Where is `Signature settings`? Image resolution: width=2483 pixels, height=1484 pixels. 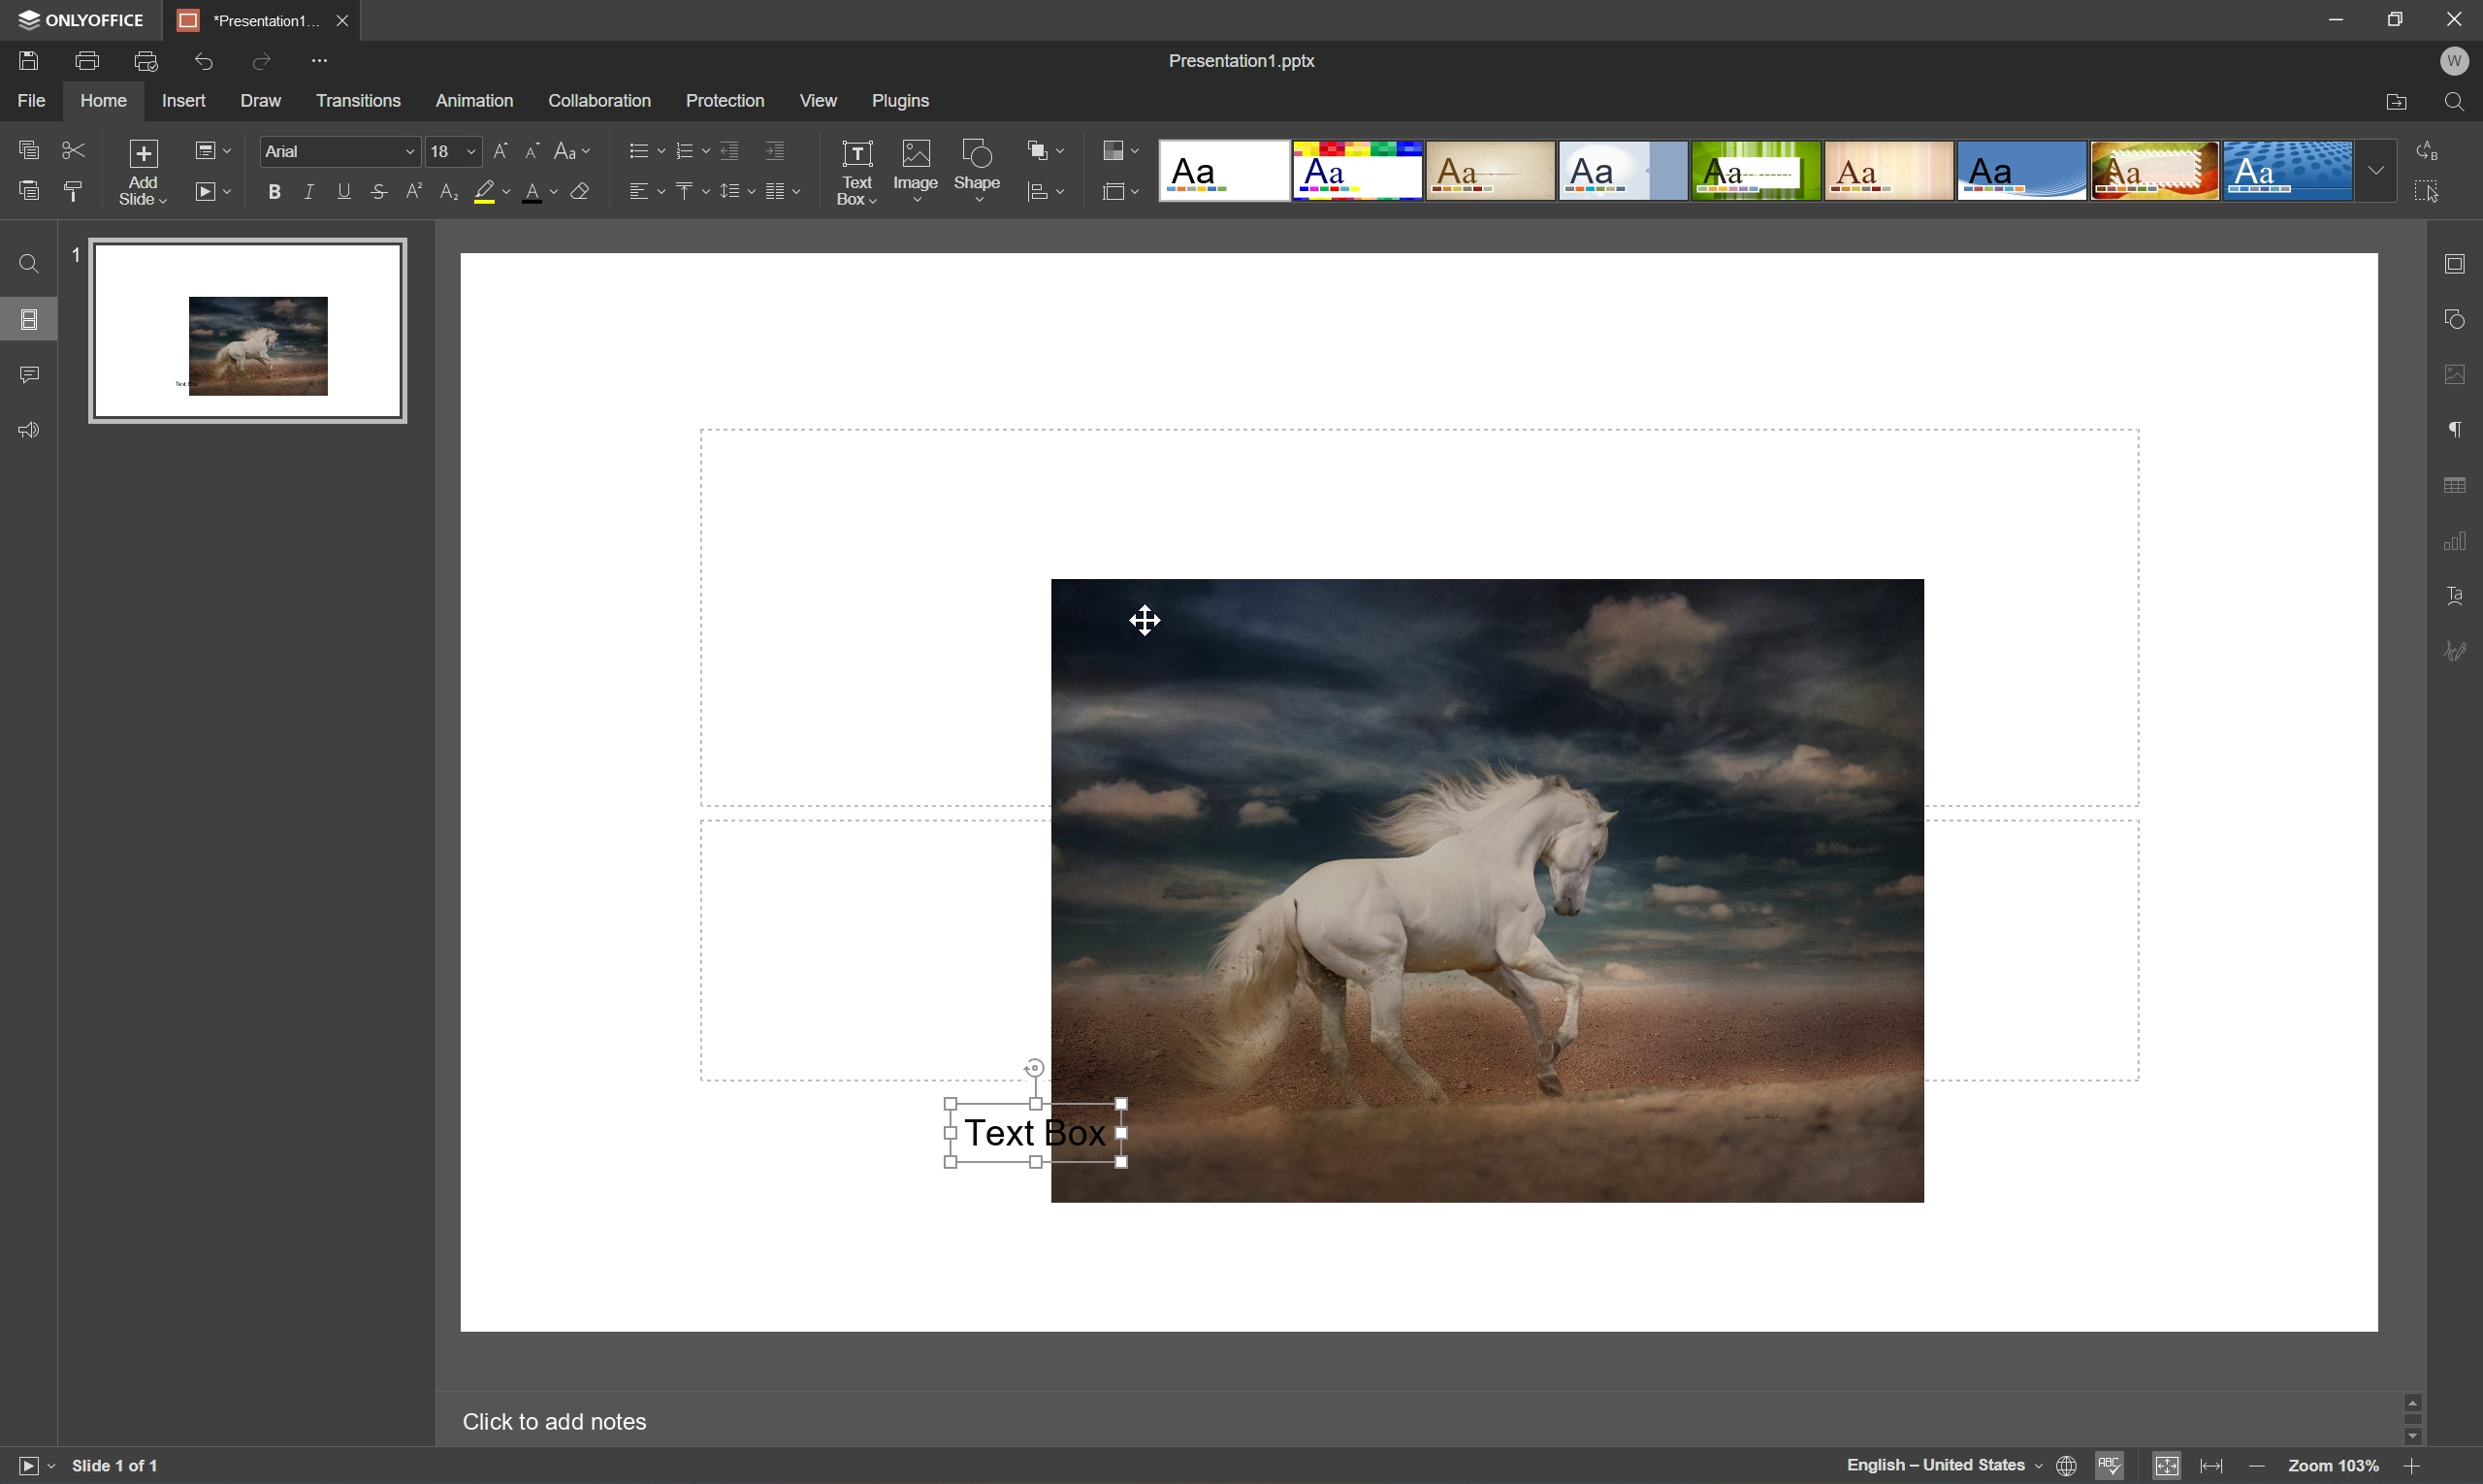
Signature settings is located at coordinates (2457, 651).